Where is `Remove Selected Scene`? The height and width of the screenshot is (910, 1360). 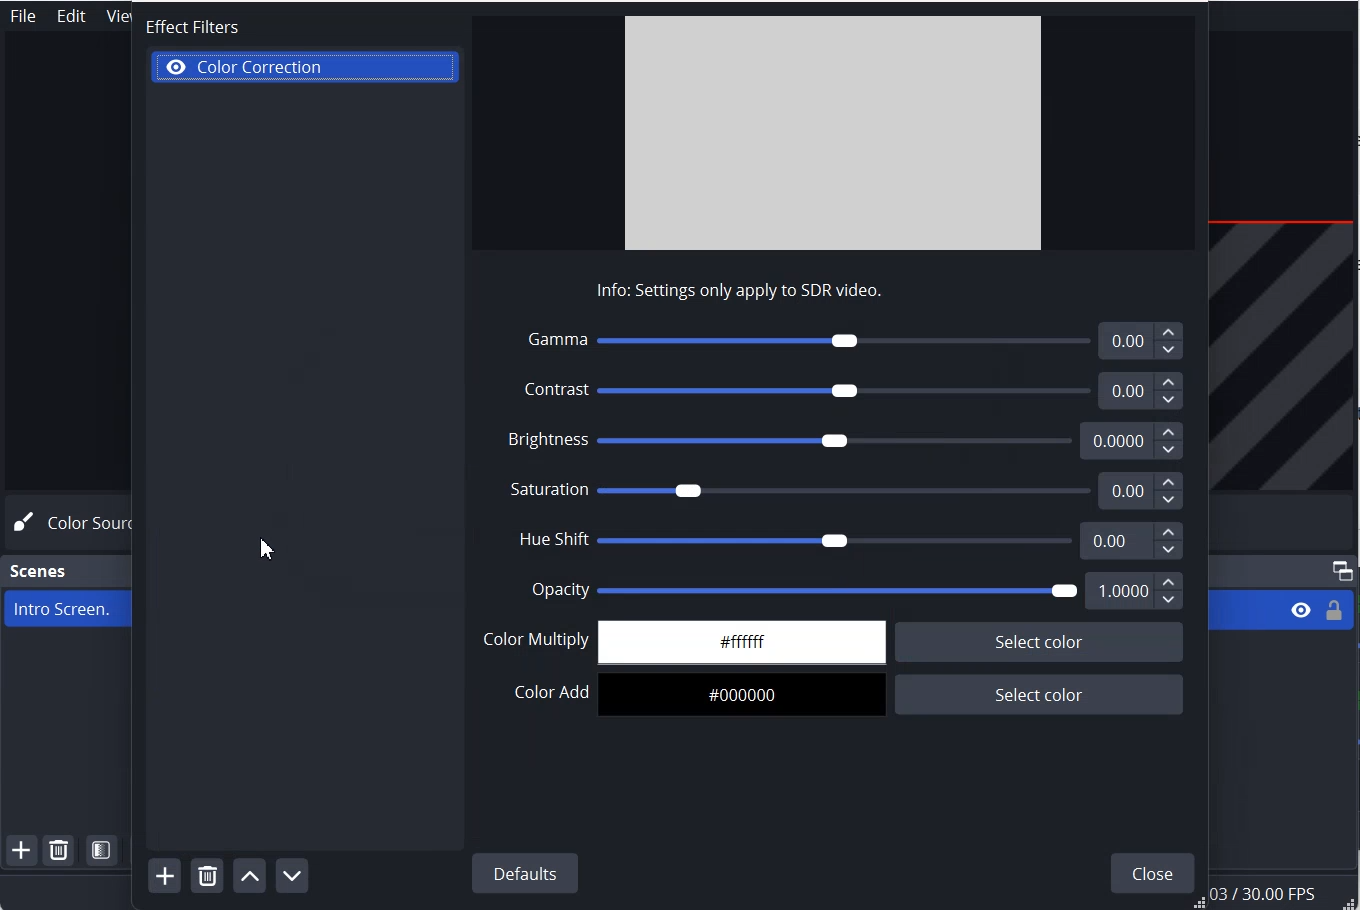 Remove Selected Scene is located at coordinates (61, 850).